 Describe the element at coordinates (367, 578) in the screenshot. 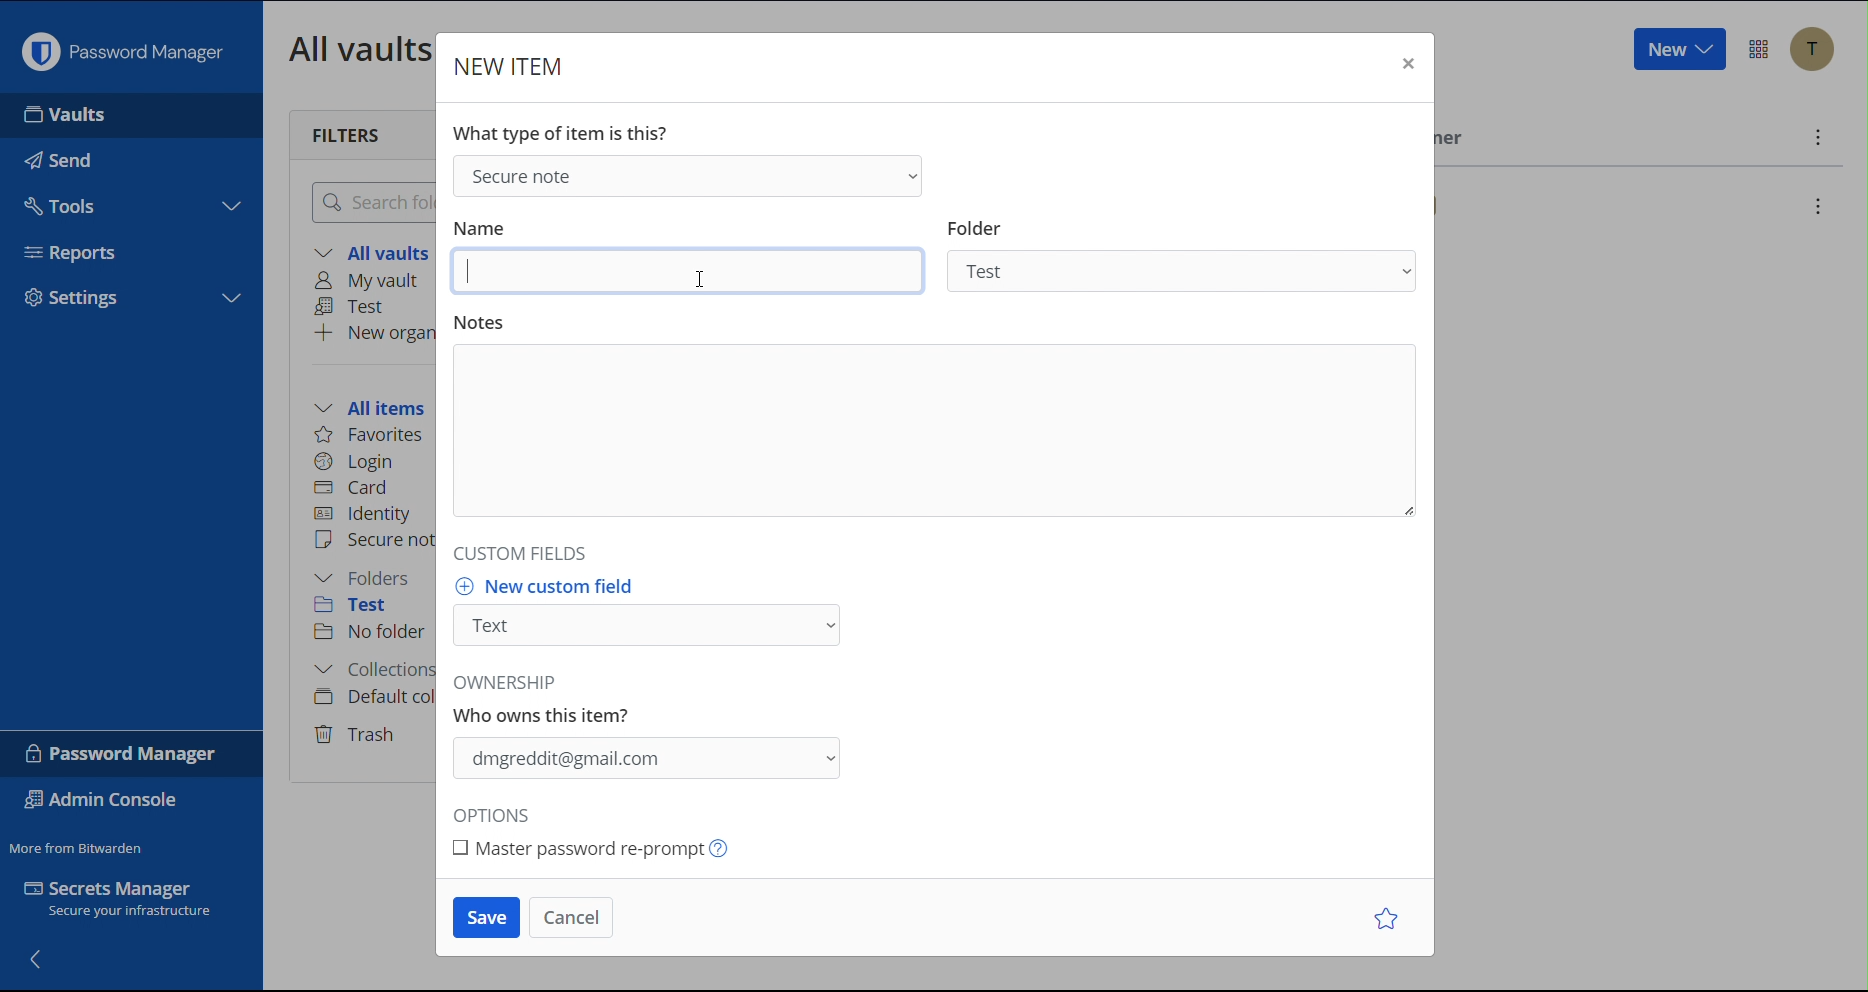

I see `Folders` at that location.